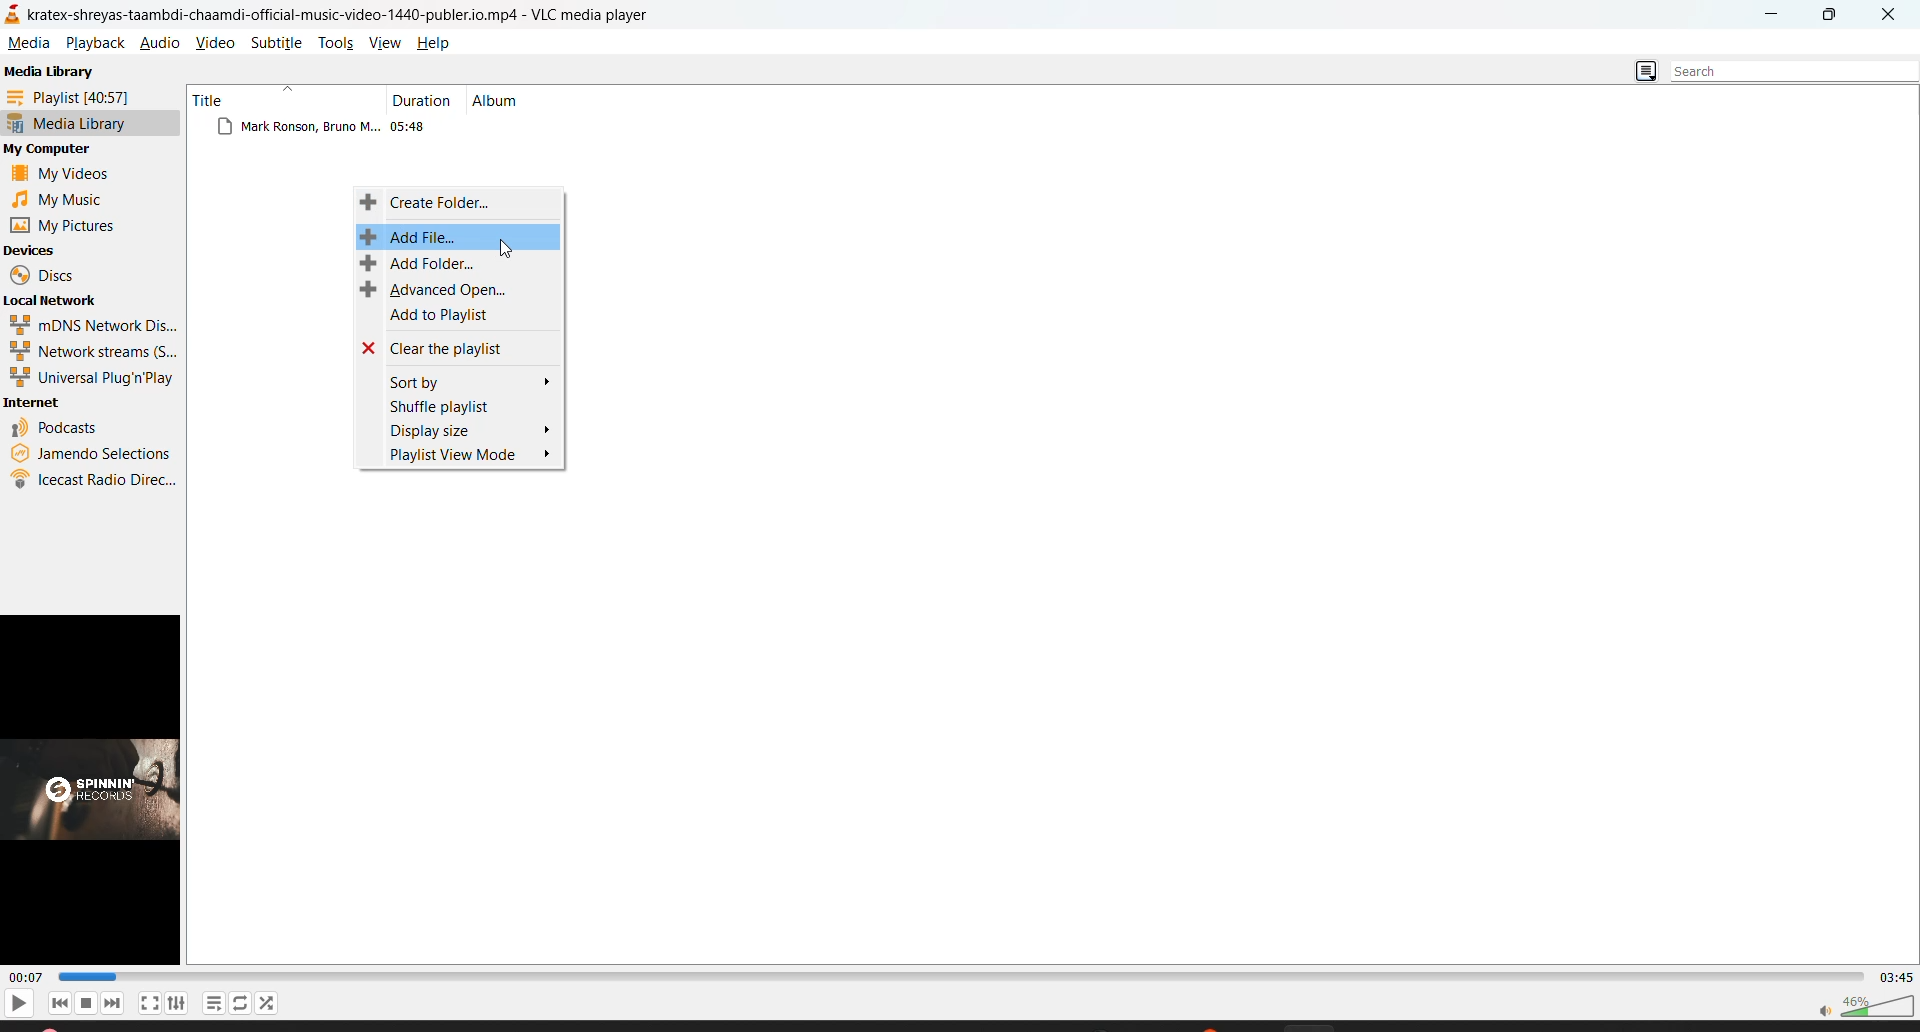 This screenshot has height=1032, width=1920. Describe the element at coordinates (1898, 978) in the screenshot. I see `total track time` at that location.